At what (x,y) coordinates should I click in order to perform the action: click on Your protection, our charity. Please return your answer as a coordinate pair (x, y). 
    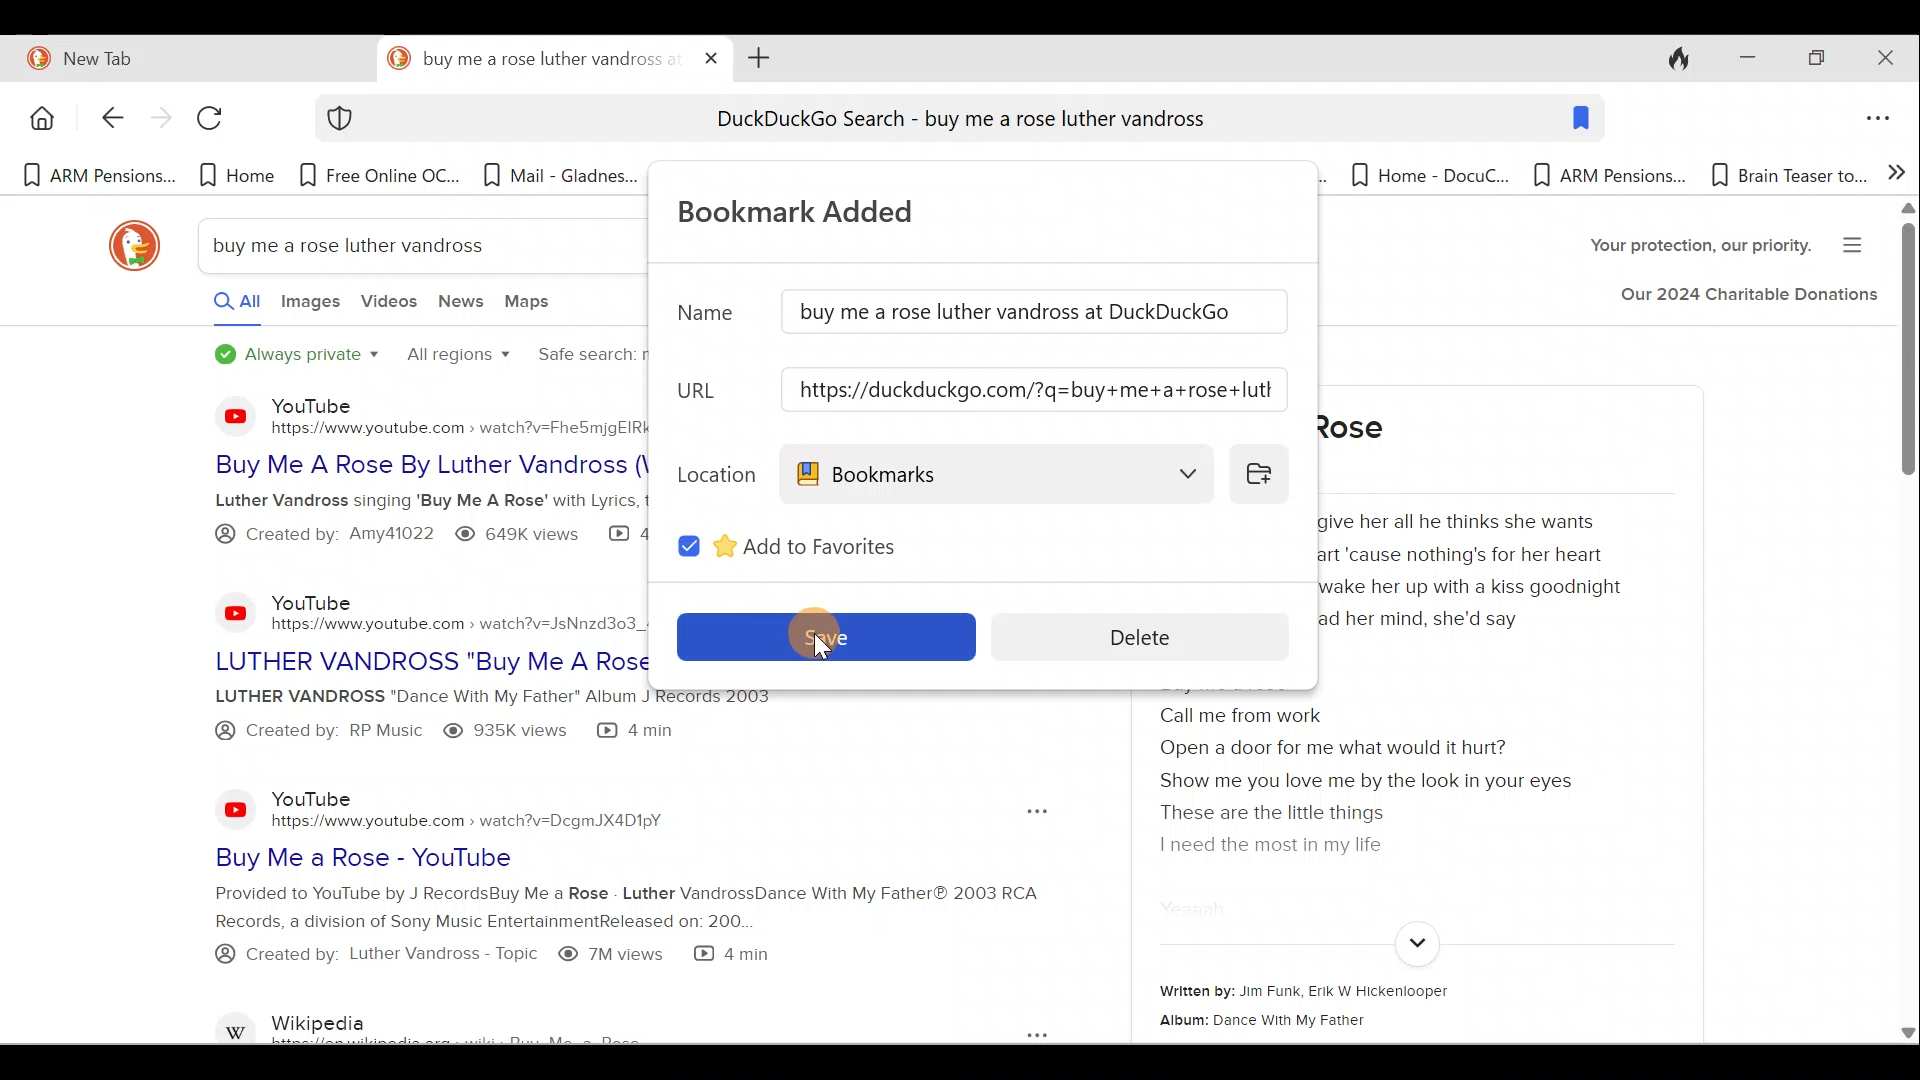
    Looking at the image, I should click on (1683, 248).